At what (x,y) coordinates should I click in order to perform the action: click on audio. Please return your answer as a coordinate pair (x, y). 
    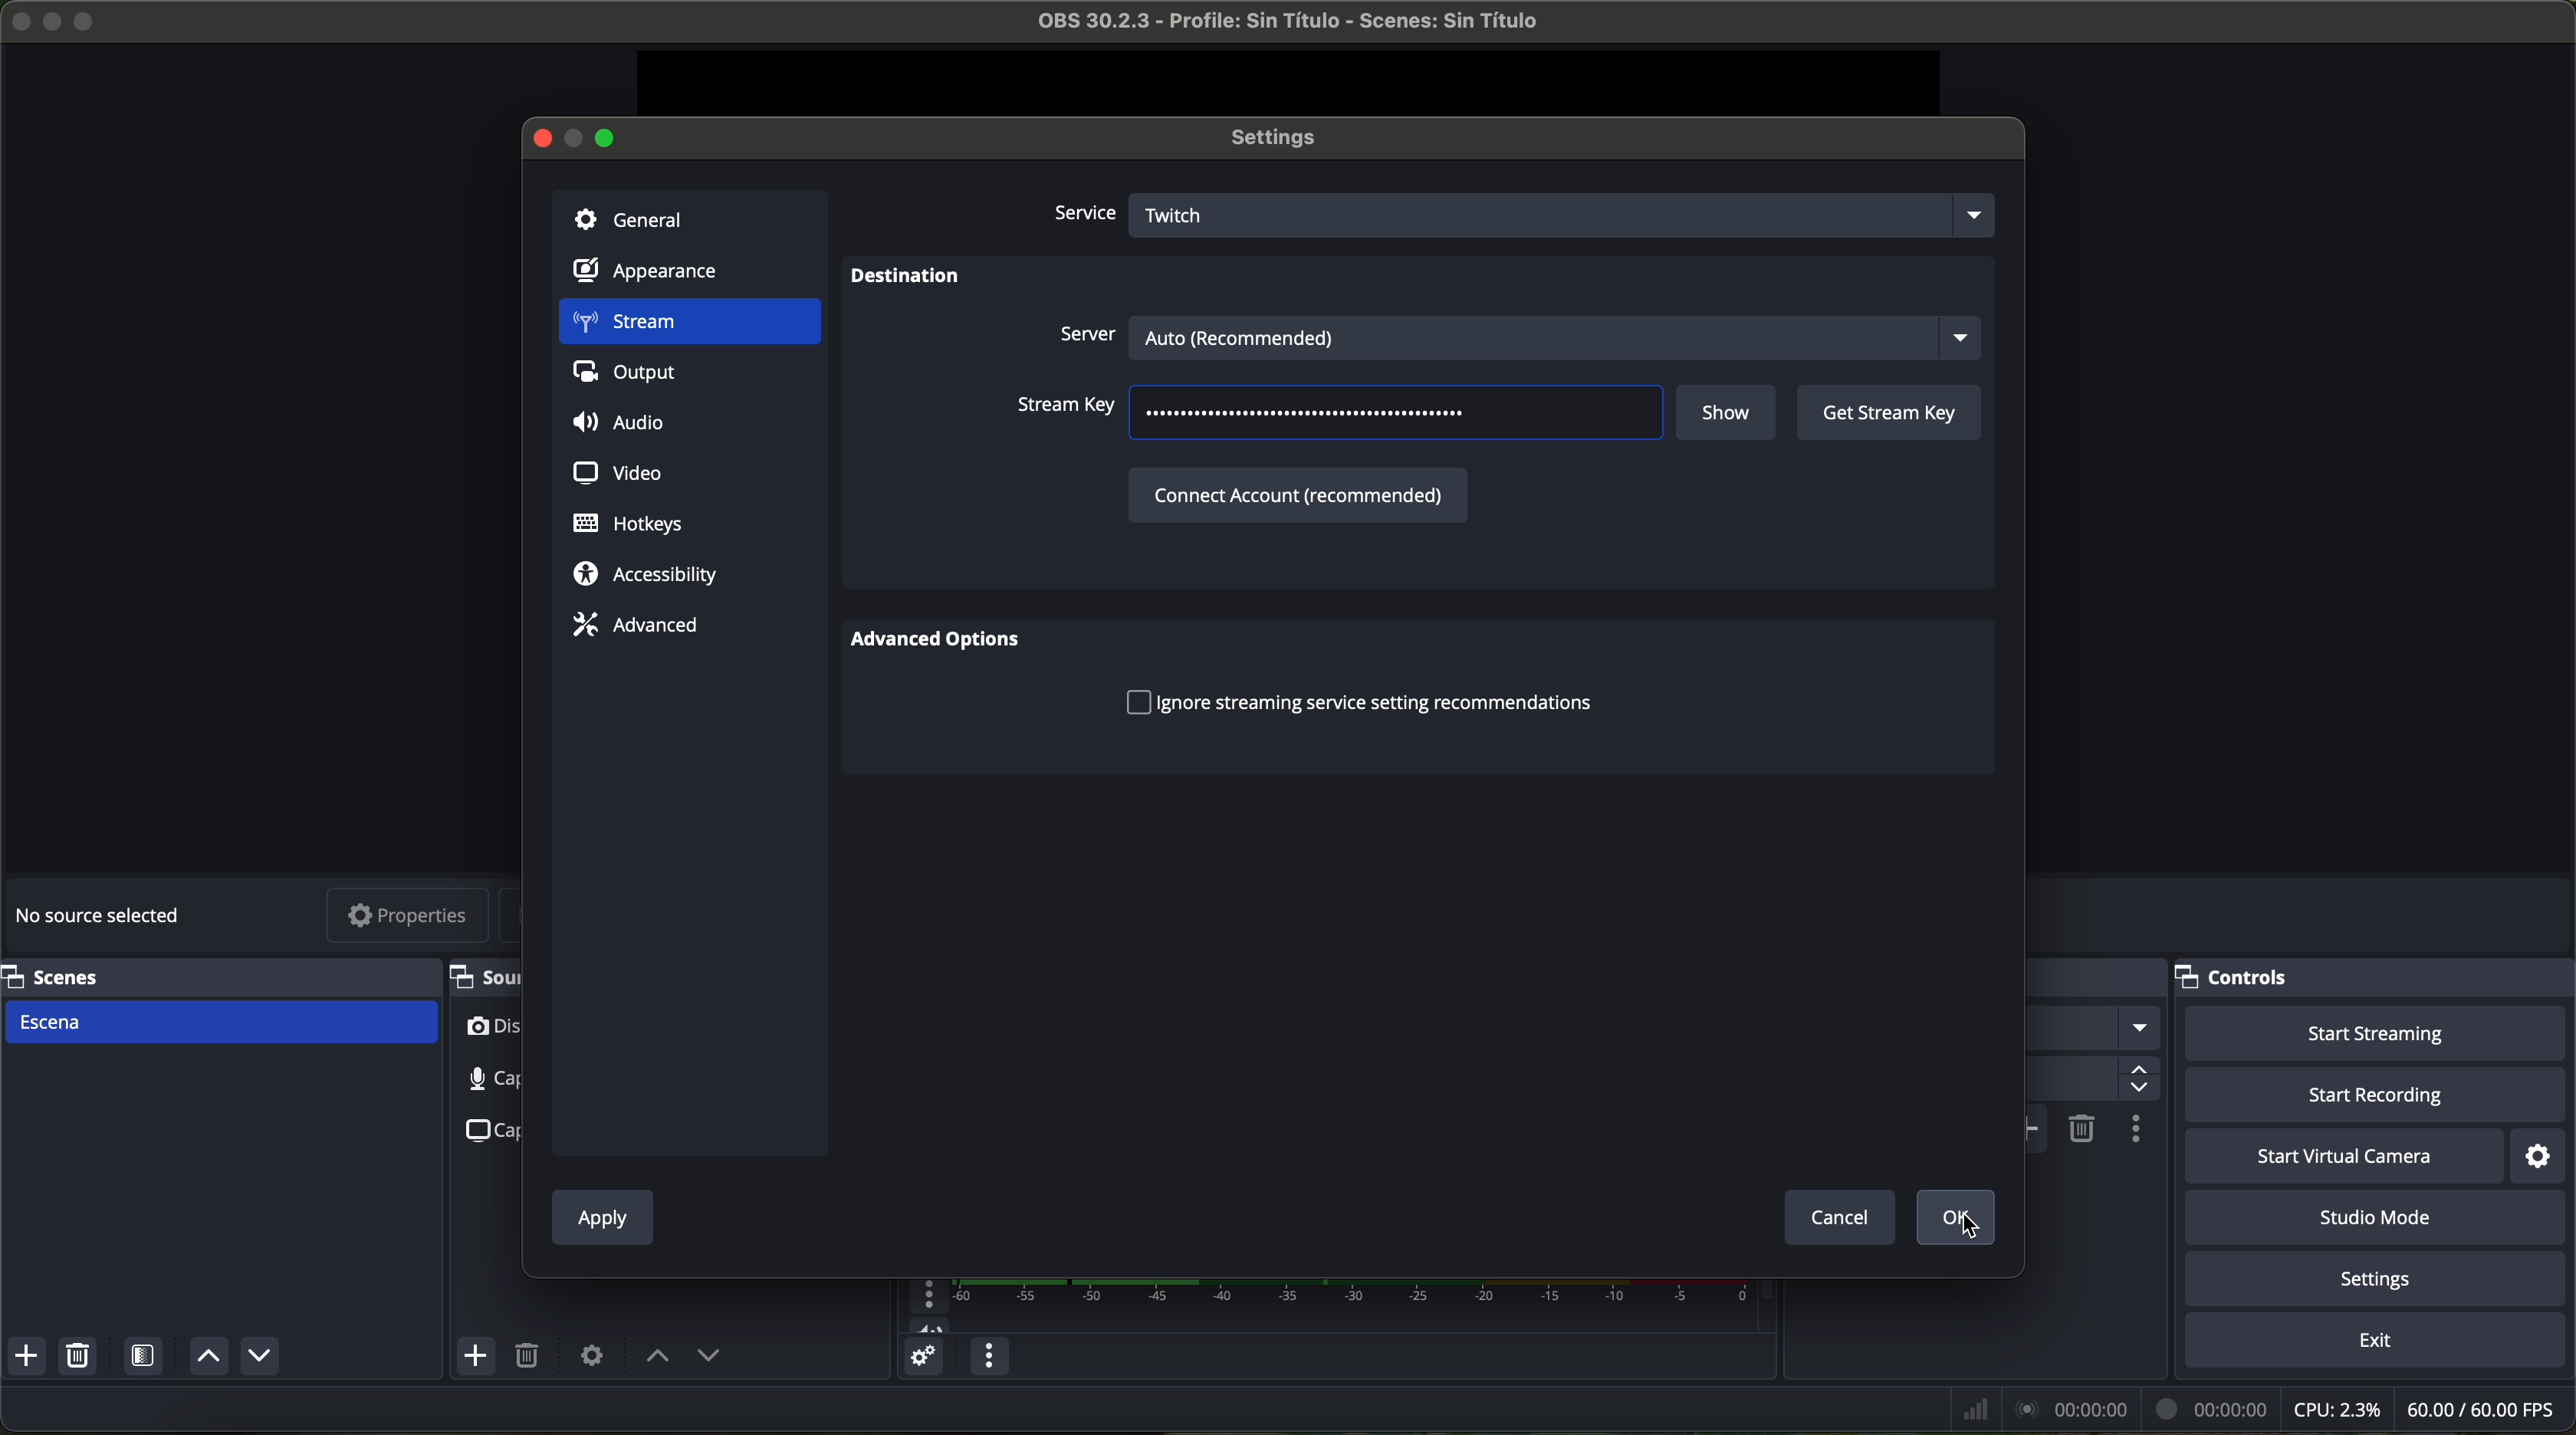
    Looking at the image, I should click on (624, 424).